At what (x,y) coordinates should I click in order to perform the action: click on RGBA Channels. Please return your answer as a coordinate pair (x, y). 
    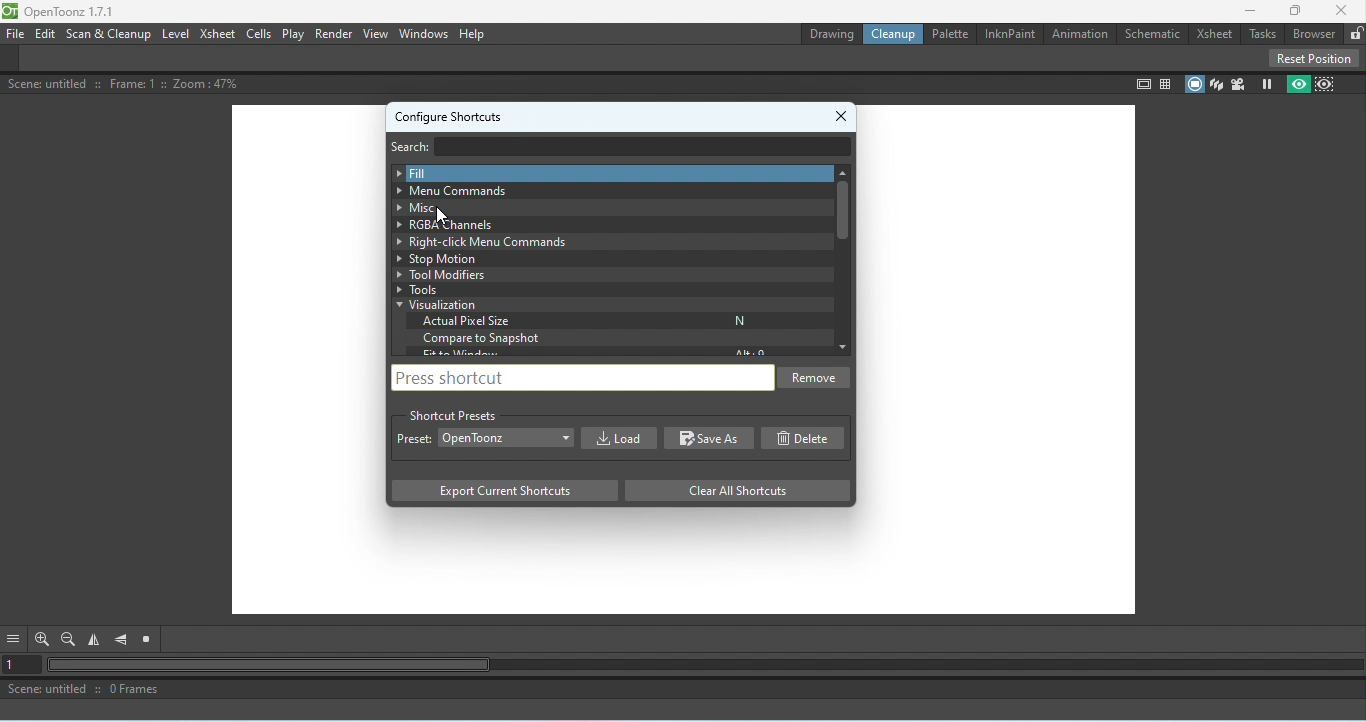
    Looking at the image, I should click on (597, 225).